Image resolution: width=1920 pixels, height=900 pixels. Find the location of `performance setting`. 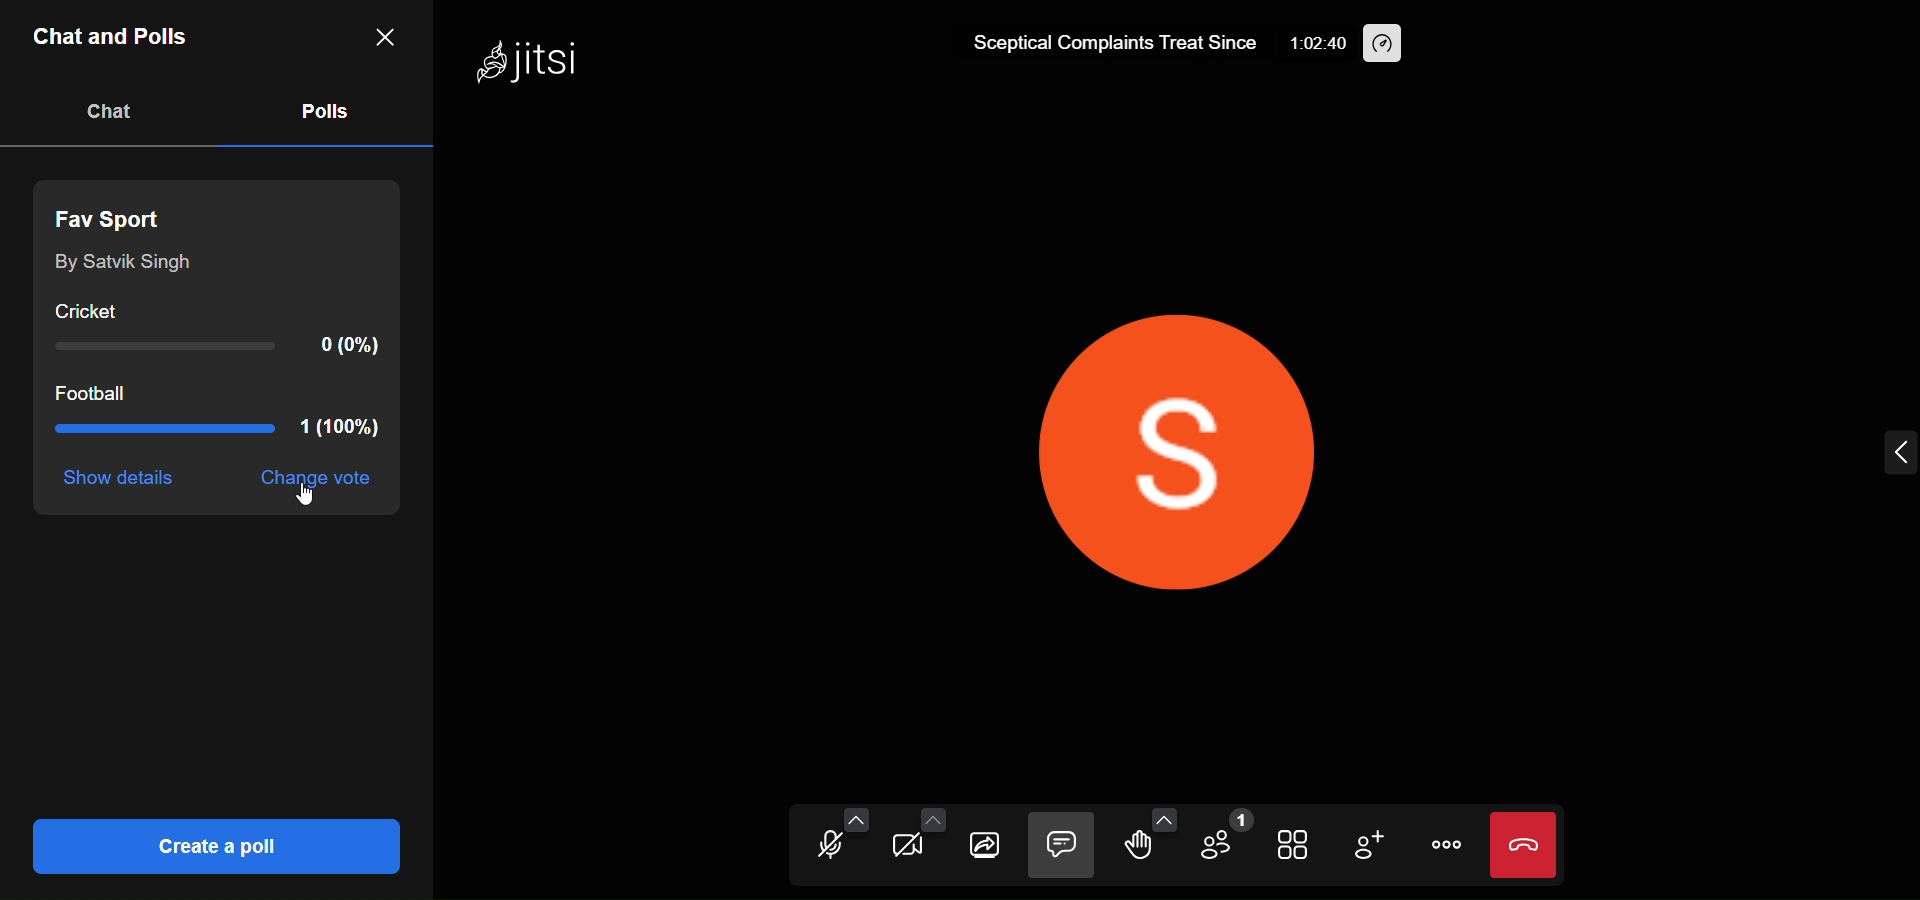

performance setting is located at coordinates (1385, 44).